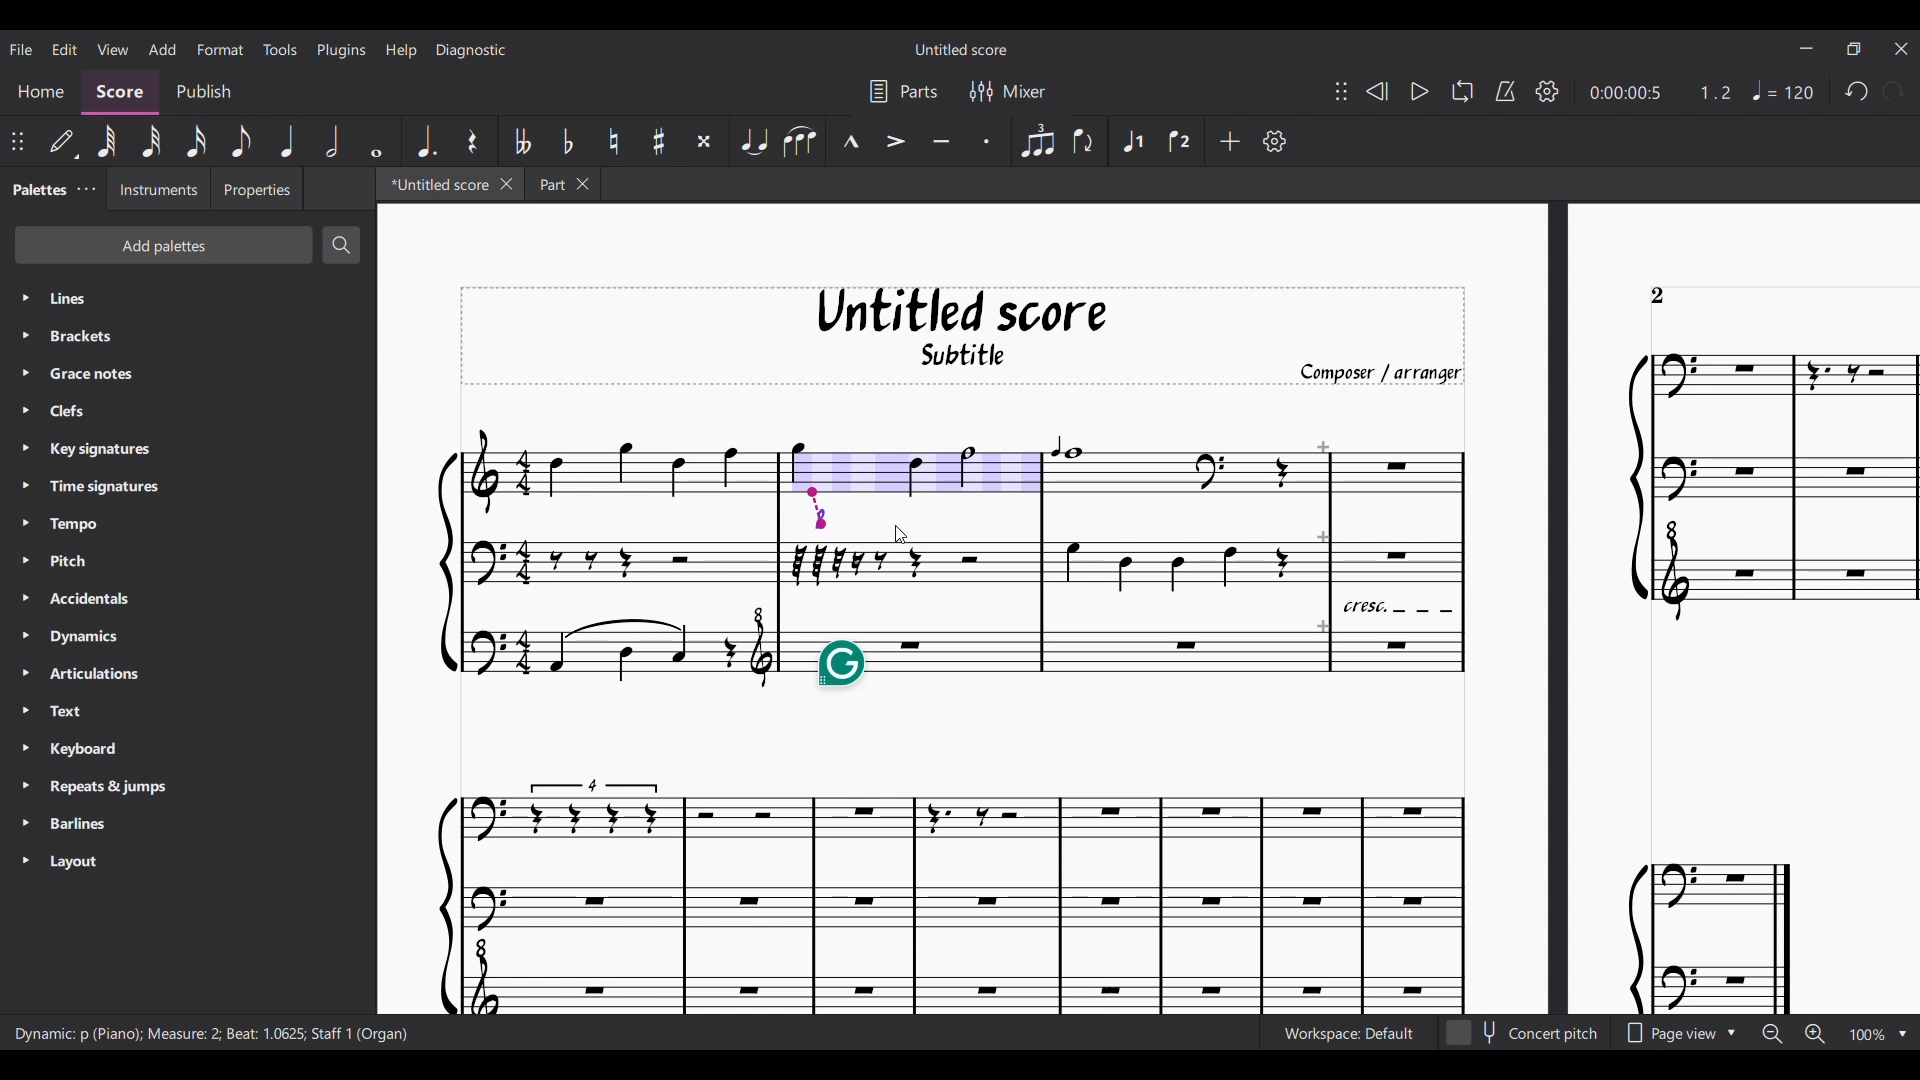  Describe the element at coordinates (1547, 91) in the screenshot. I see `Playback setting` at that location.